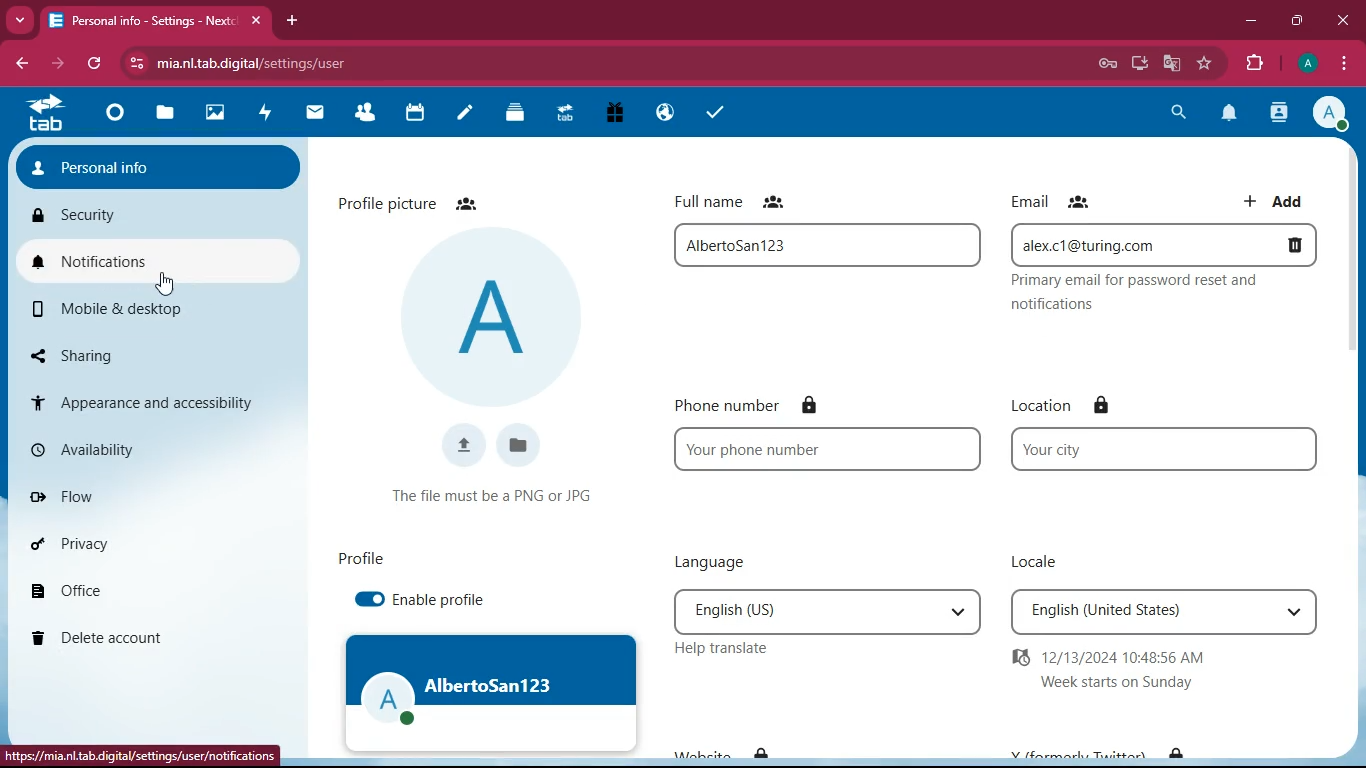  I want to click on forward, so click(58, 62).